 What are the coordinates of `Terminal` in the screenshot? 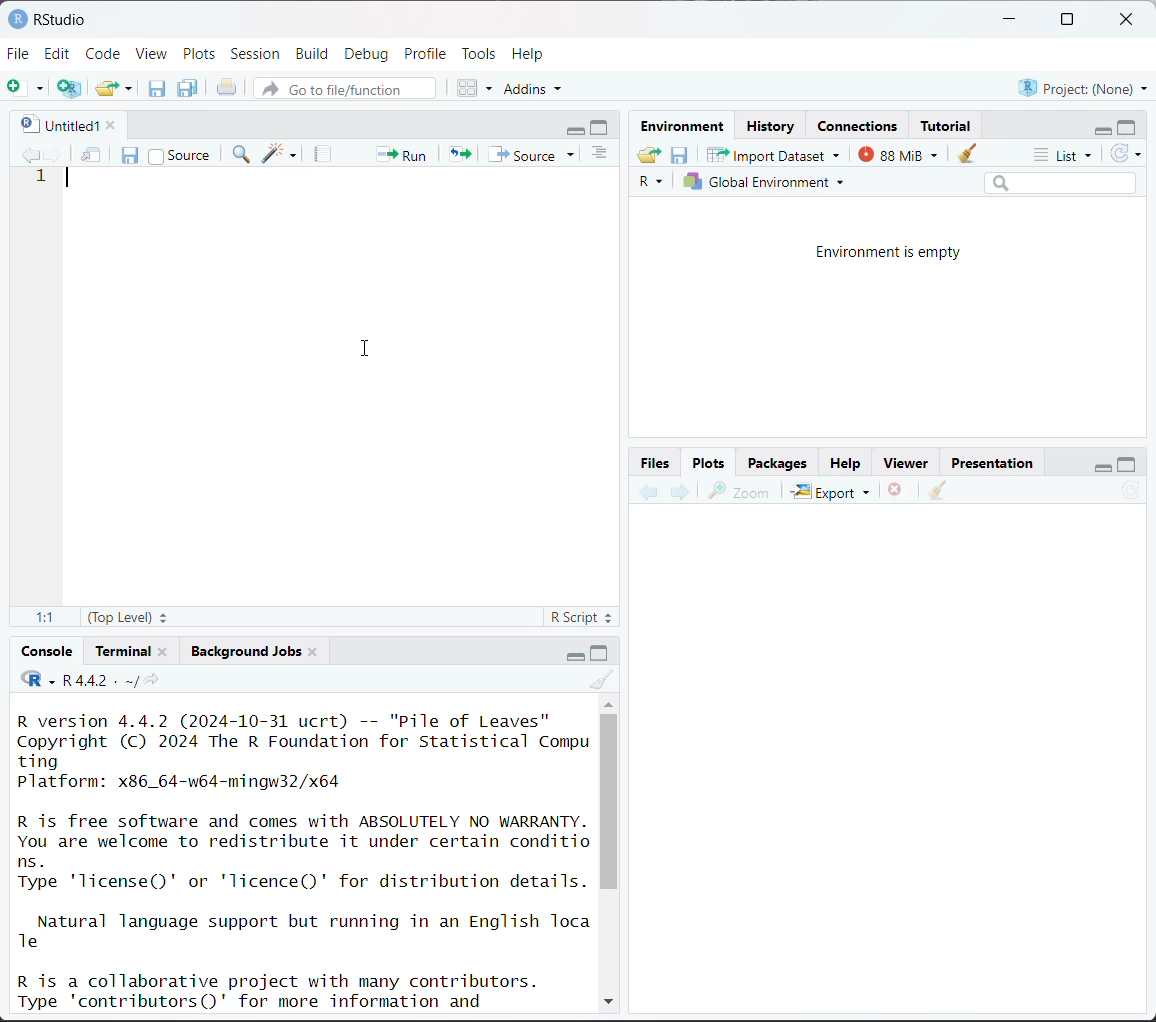 It's located at (125, 648).